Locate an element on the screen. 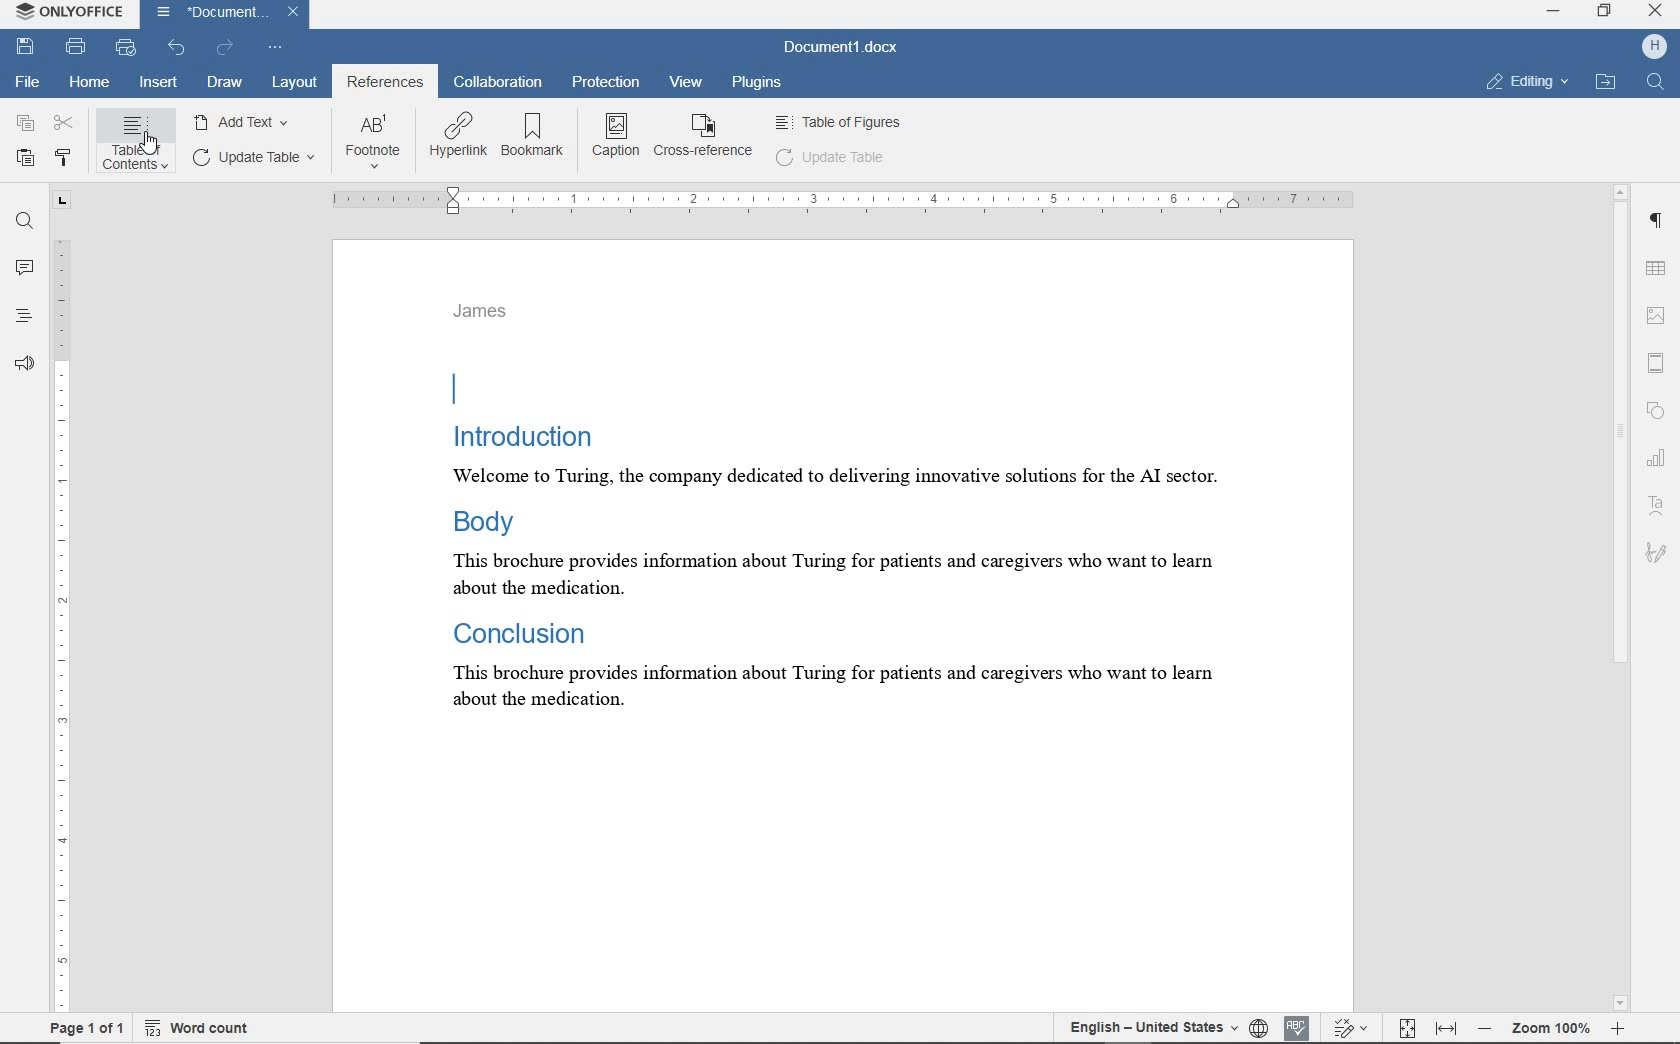 This screenshot has height=1044, width=1680. plugins is located at coordinates (755, 81).